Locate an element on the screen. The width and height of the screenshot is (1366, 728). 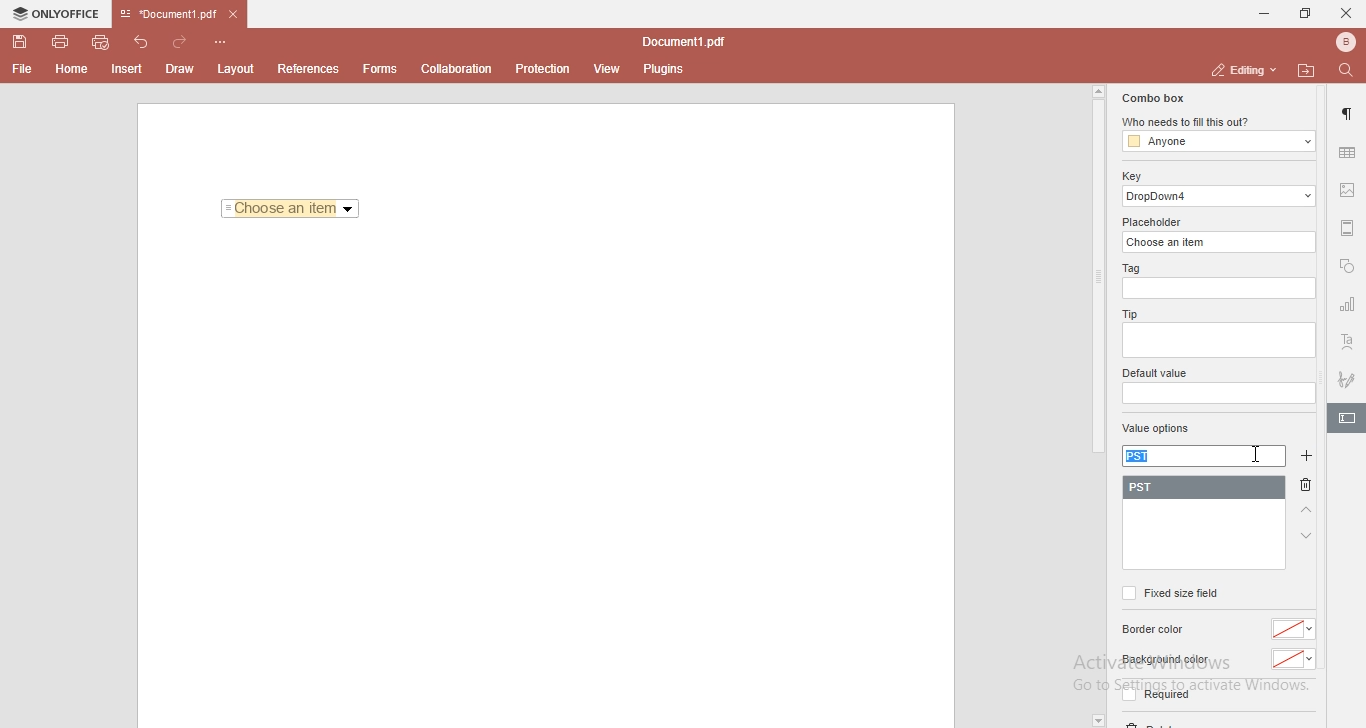
quick print is located at coordinates (102, 41).